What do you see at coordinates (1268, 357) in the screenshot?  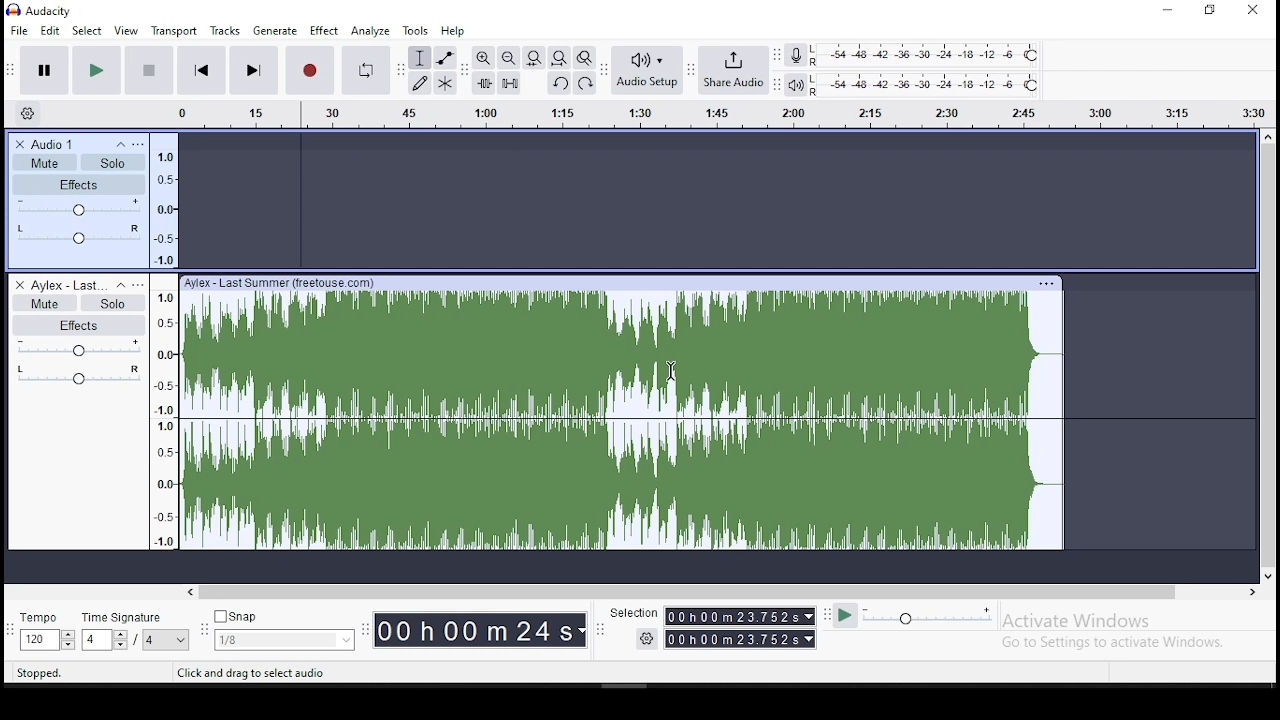 I see `scroll bar` at bounding box center [1268, 357].